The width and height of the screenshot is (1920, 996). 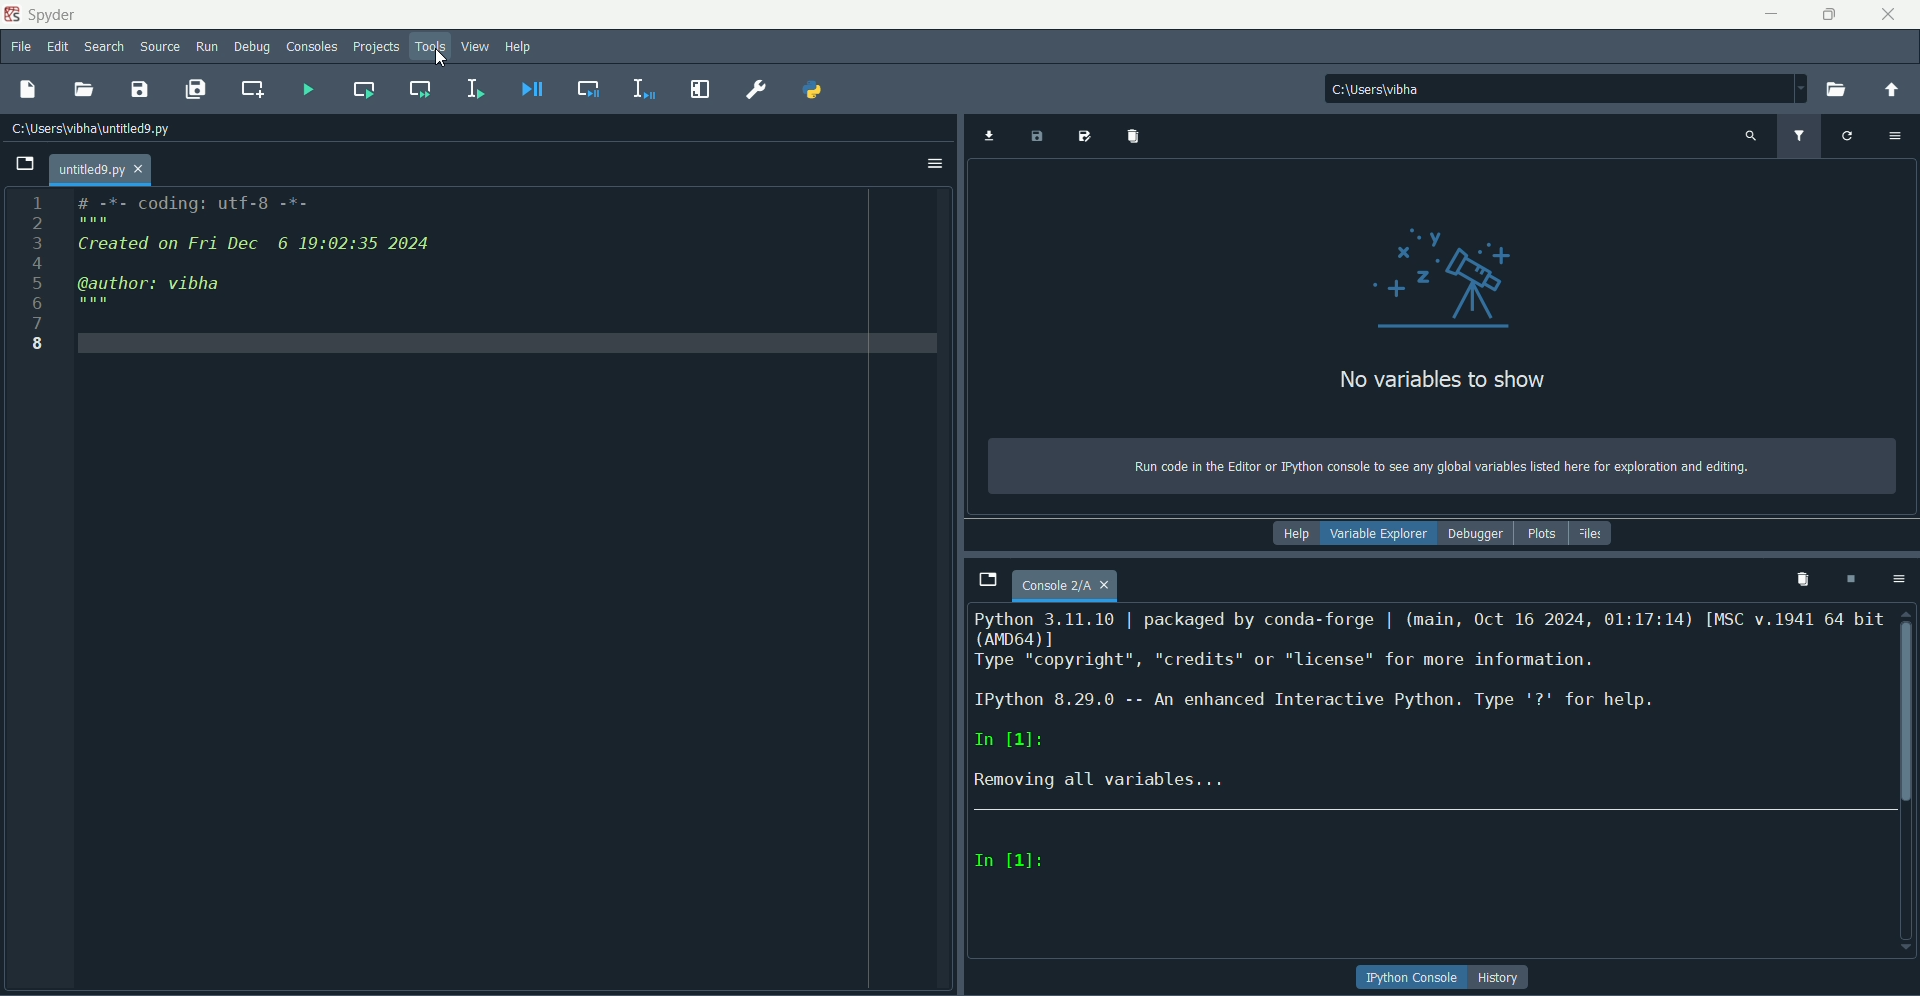 I want to click on change directory, so click(x=1891, y=90).